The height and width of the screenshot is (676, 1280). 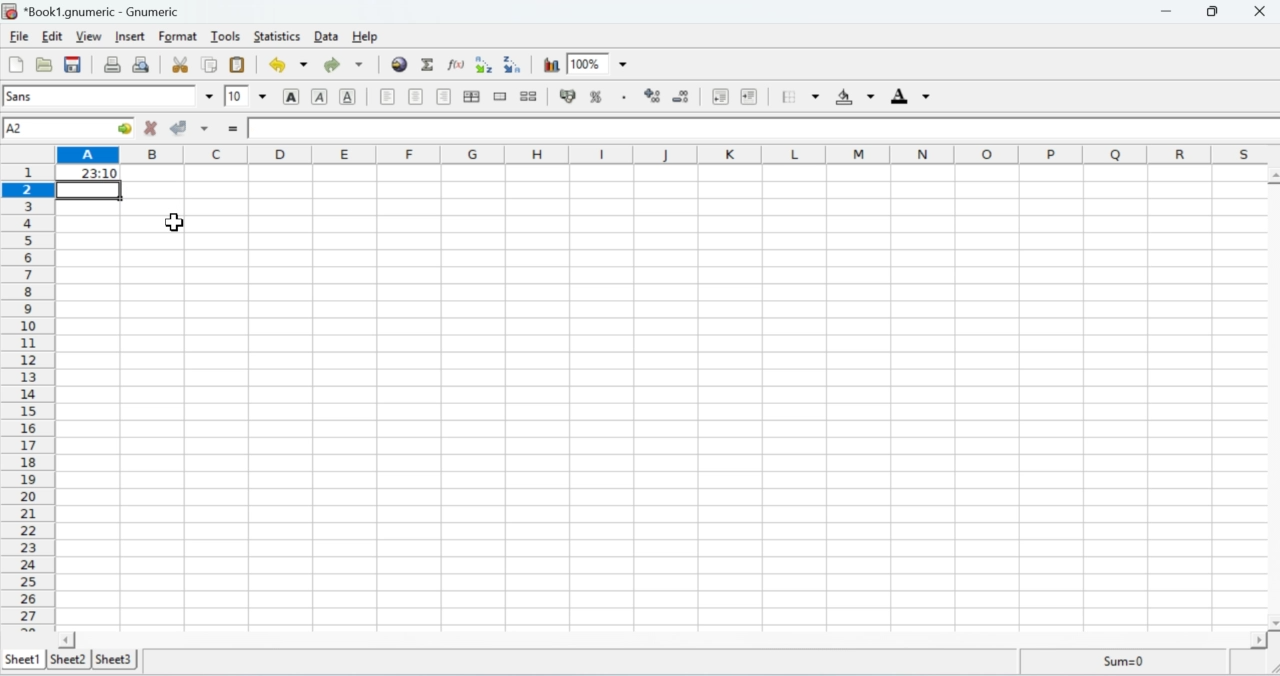 What do you see at coordinates (211, 63) in the screenshot?
I see `Copy the selection` at bounding box center [211, 63].